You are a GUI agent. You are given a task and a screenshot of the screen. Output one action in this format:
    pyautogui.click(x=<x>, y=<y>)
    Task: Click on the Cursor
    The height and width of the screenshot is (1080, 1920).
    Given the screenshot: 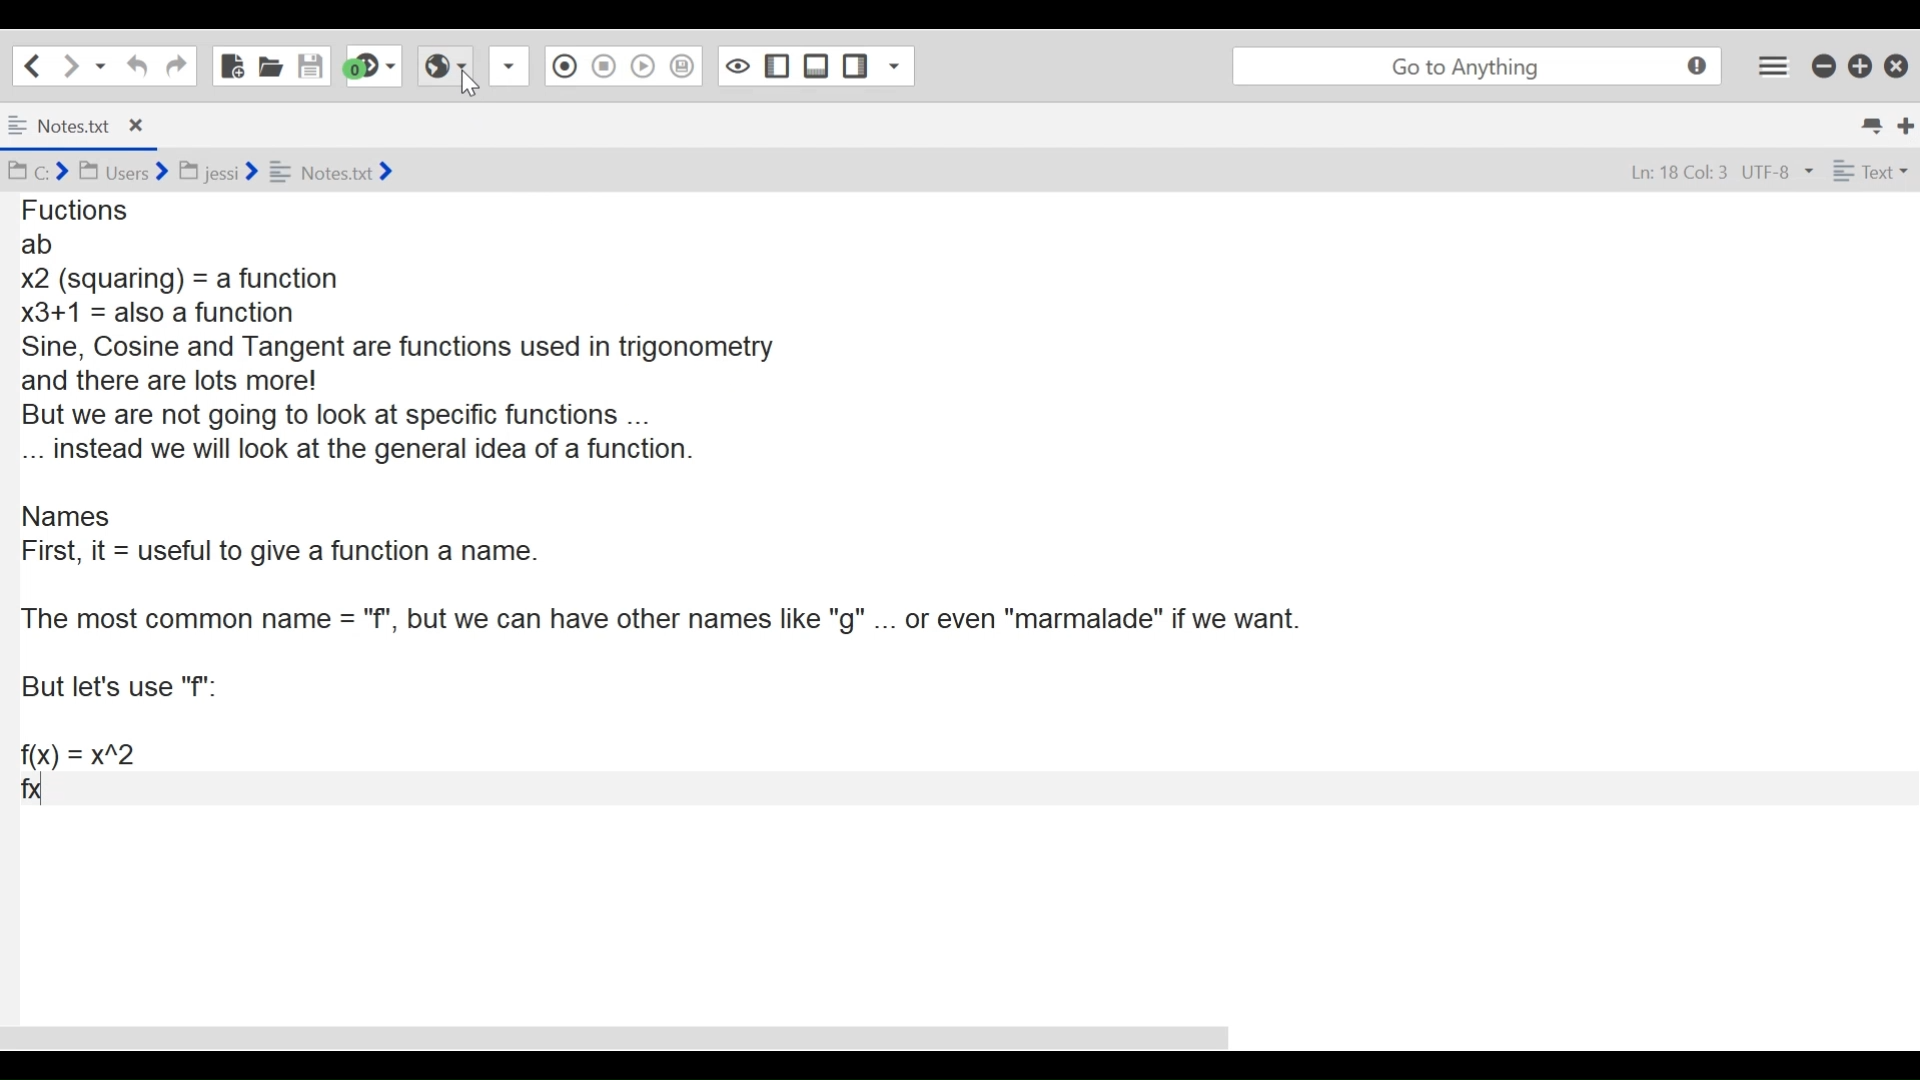 What is the action you would take?
    pyautogui.click(x=469, y=82)
    